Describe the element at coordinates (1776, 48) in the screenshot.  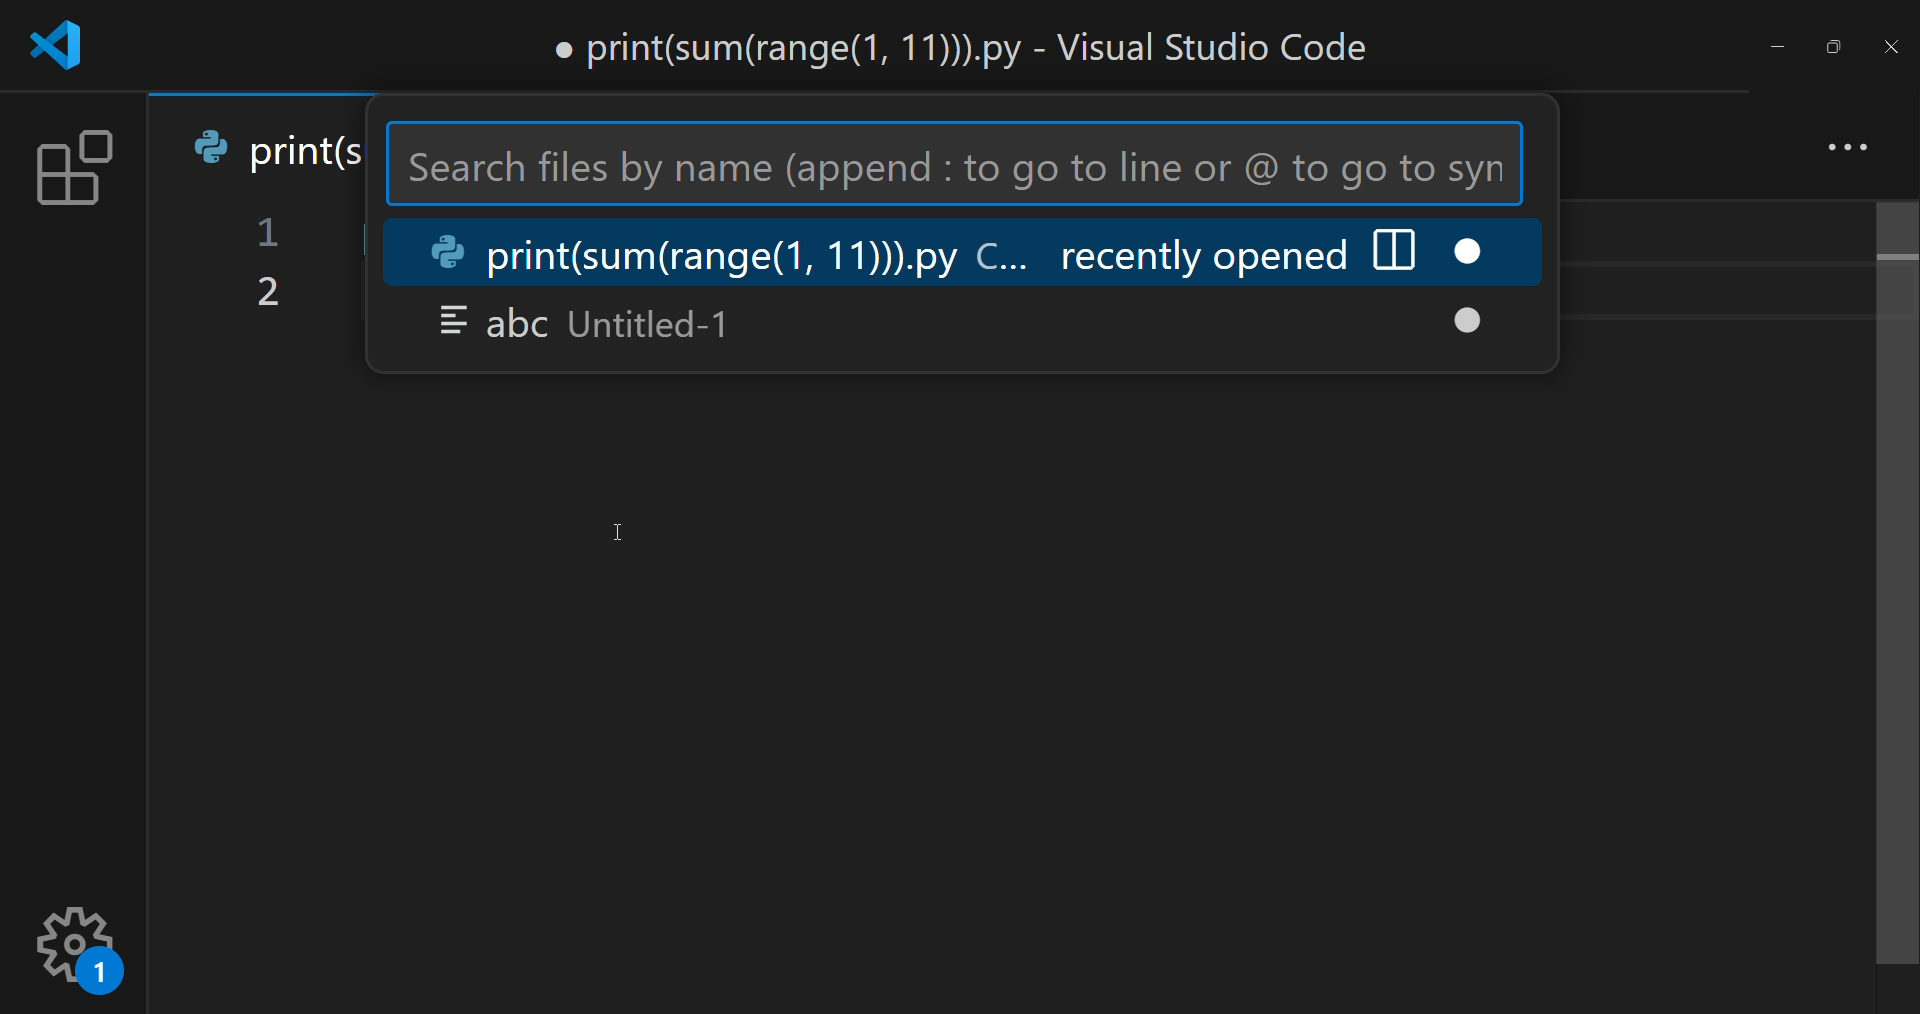
I see `minimize` at that location.